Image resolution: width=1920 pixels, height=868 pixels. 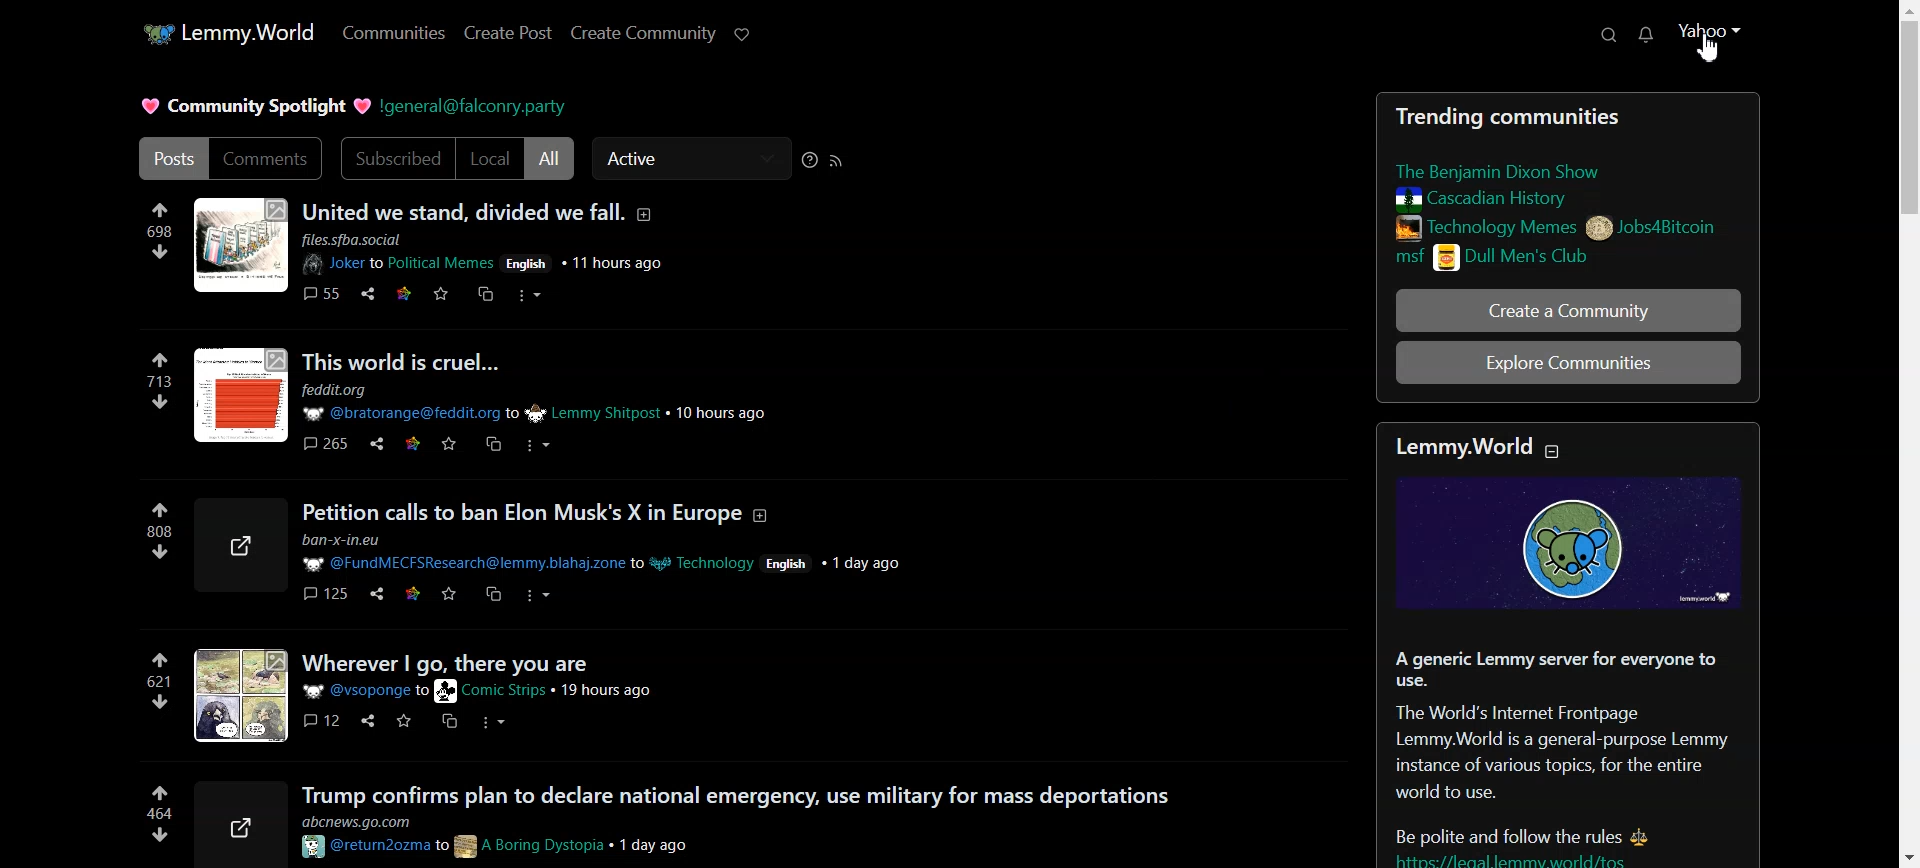 I want to click on add, so click(x=650, y=218).